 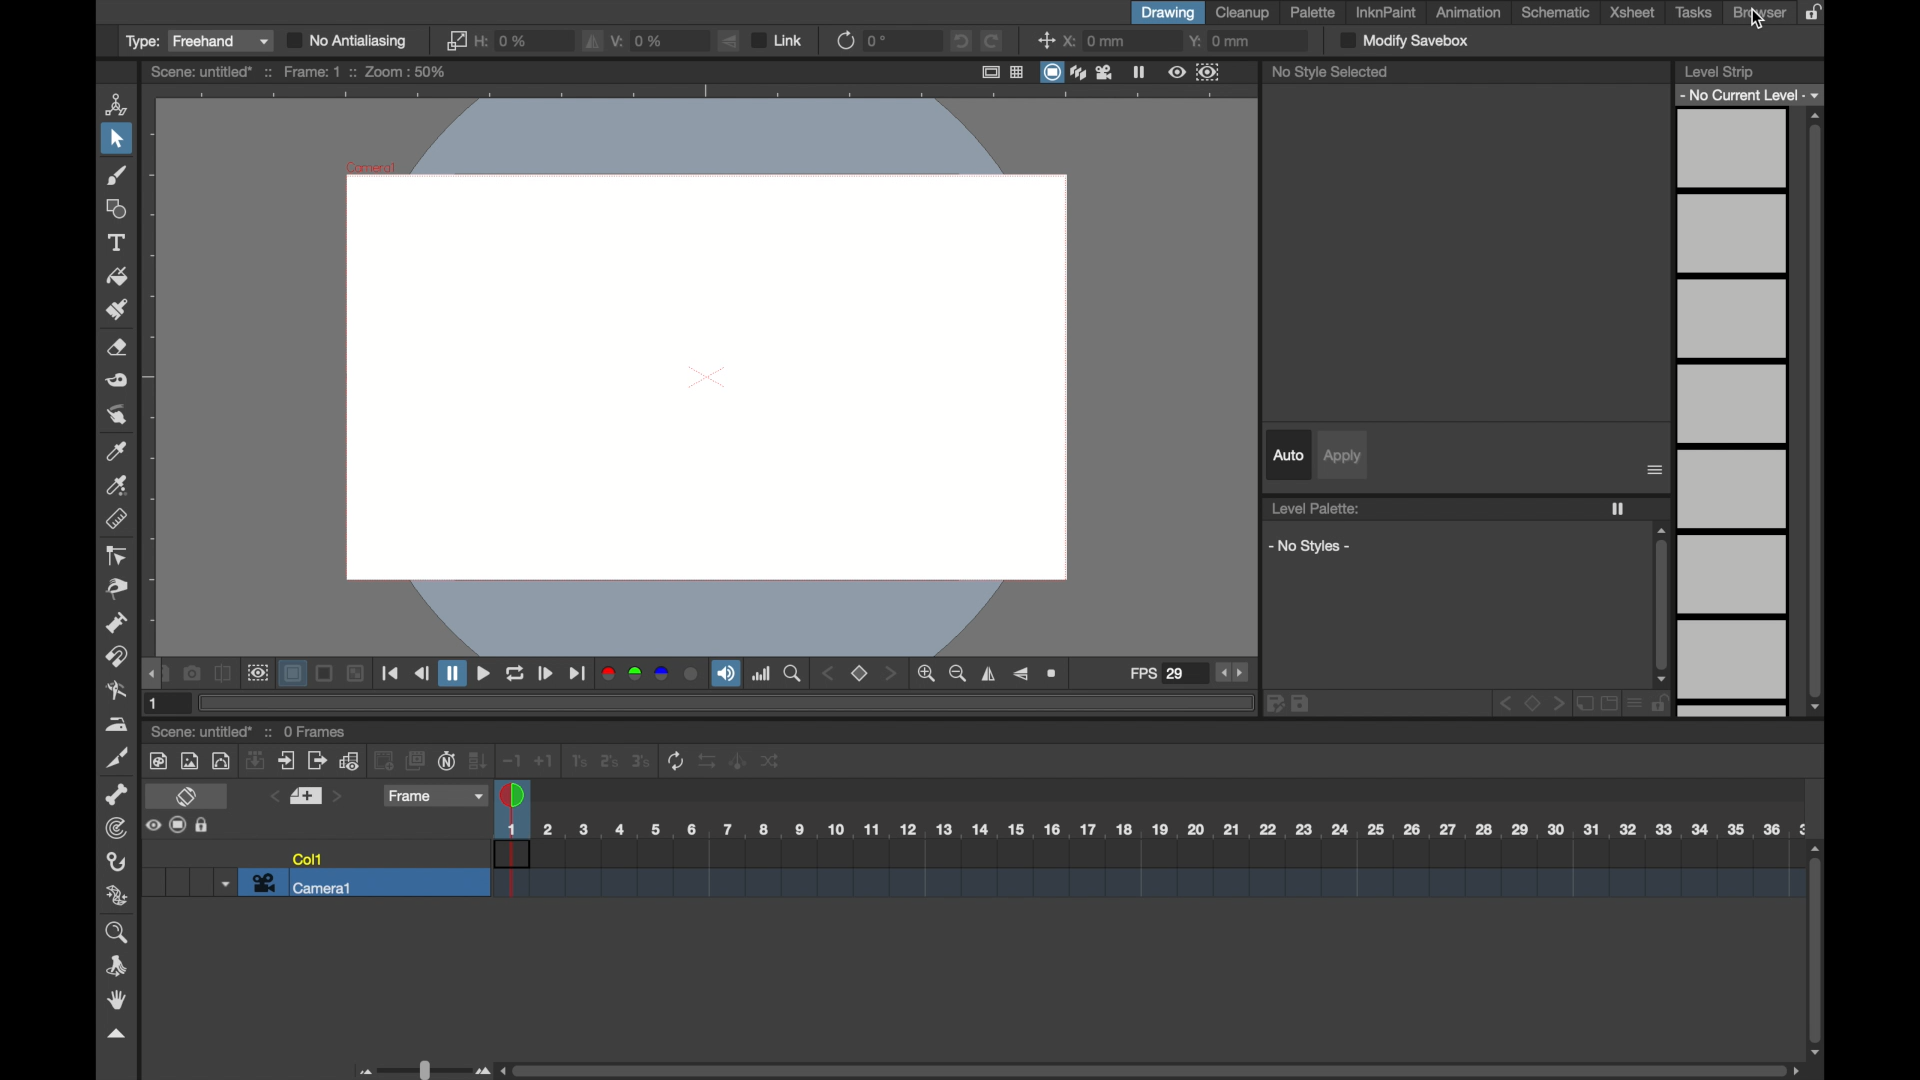 What do you see at coordinates (116, 275) in the screenshot?
I see `fill tool` at bounding box center [116, 275].